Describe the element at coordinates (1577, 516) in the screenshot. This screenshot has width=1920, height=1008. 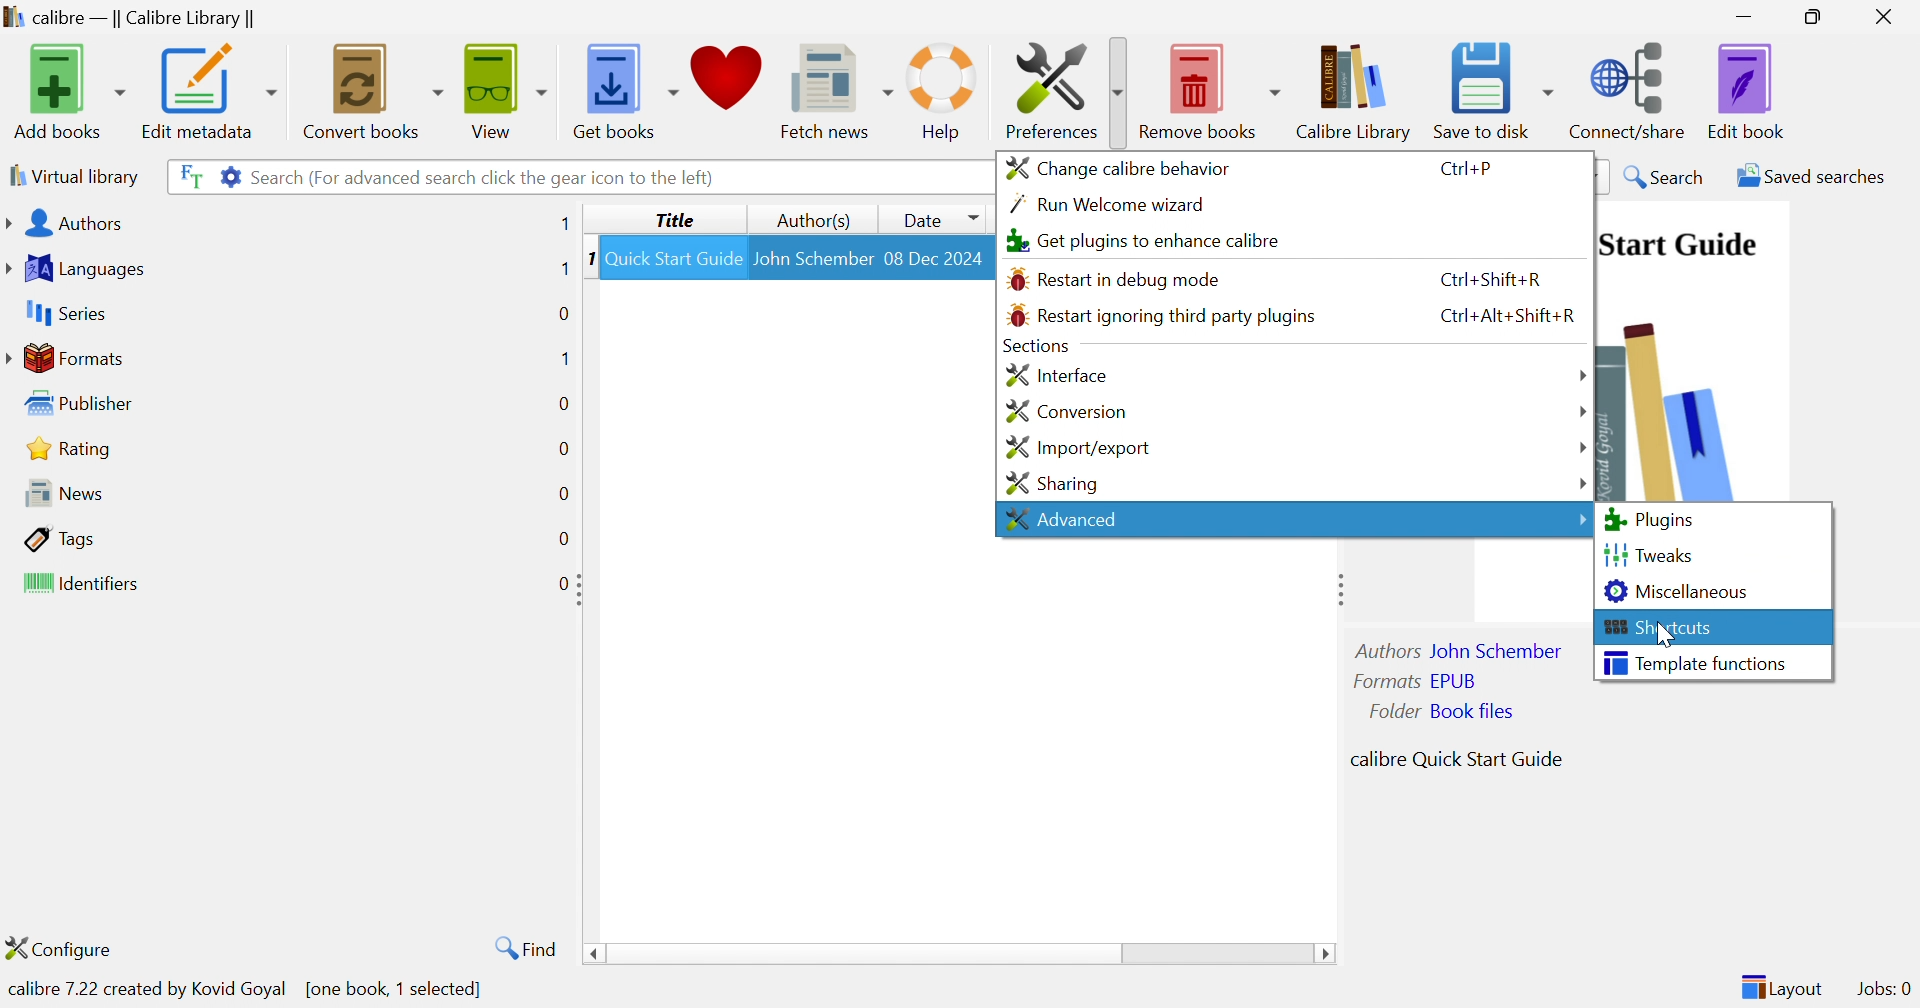
I see `Drop Down` at that location.